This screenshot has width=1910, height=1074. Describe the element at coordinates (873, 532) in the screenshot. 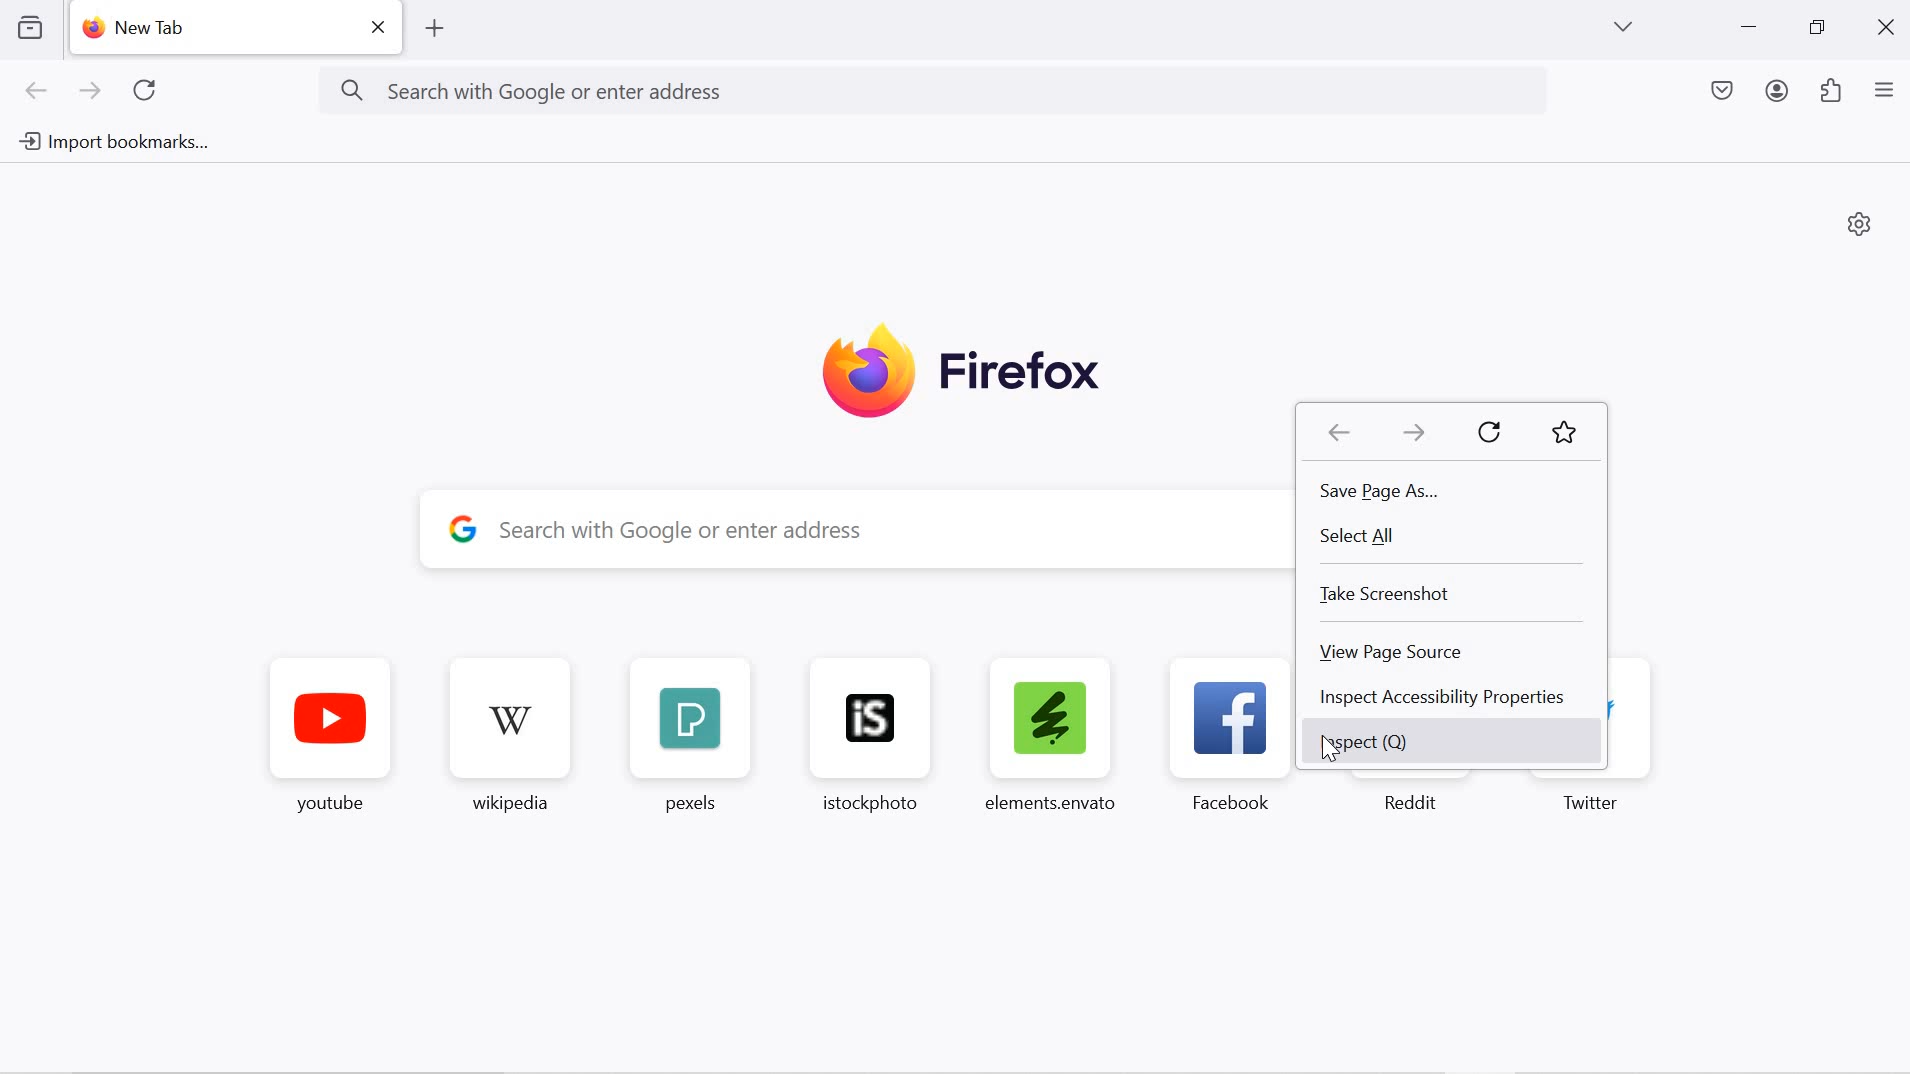

I see `search bar` at that location.